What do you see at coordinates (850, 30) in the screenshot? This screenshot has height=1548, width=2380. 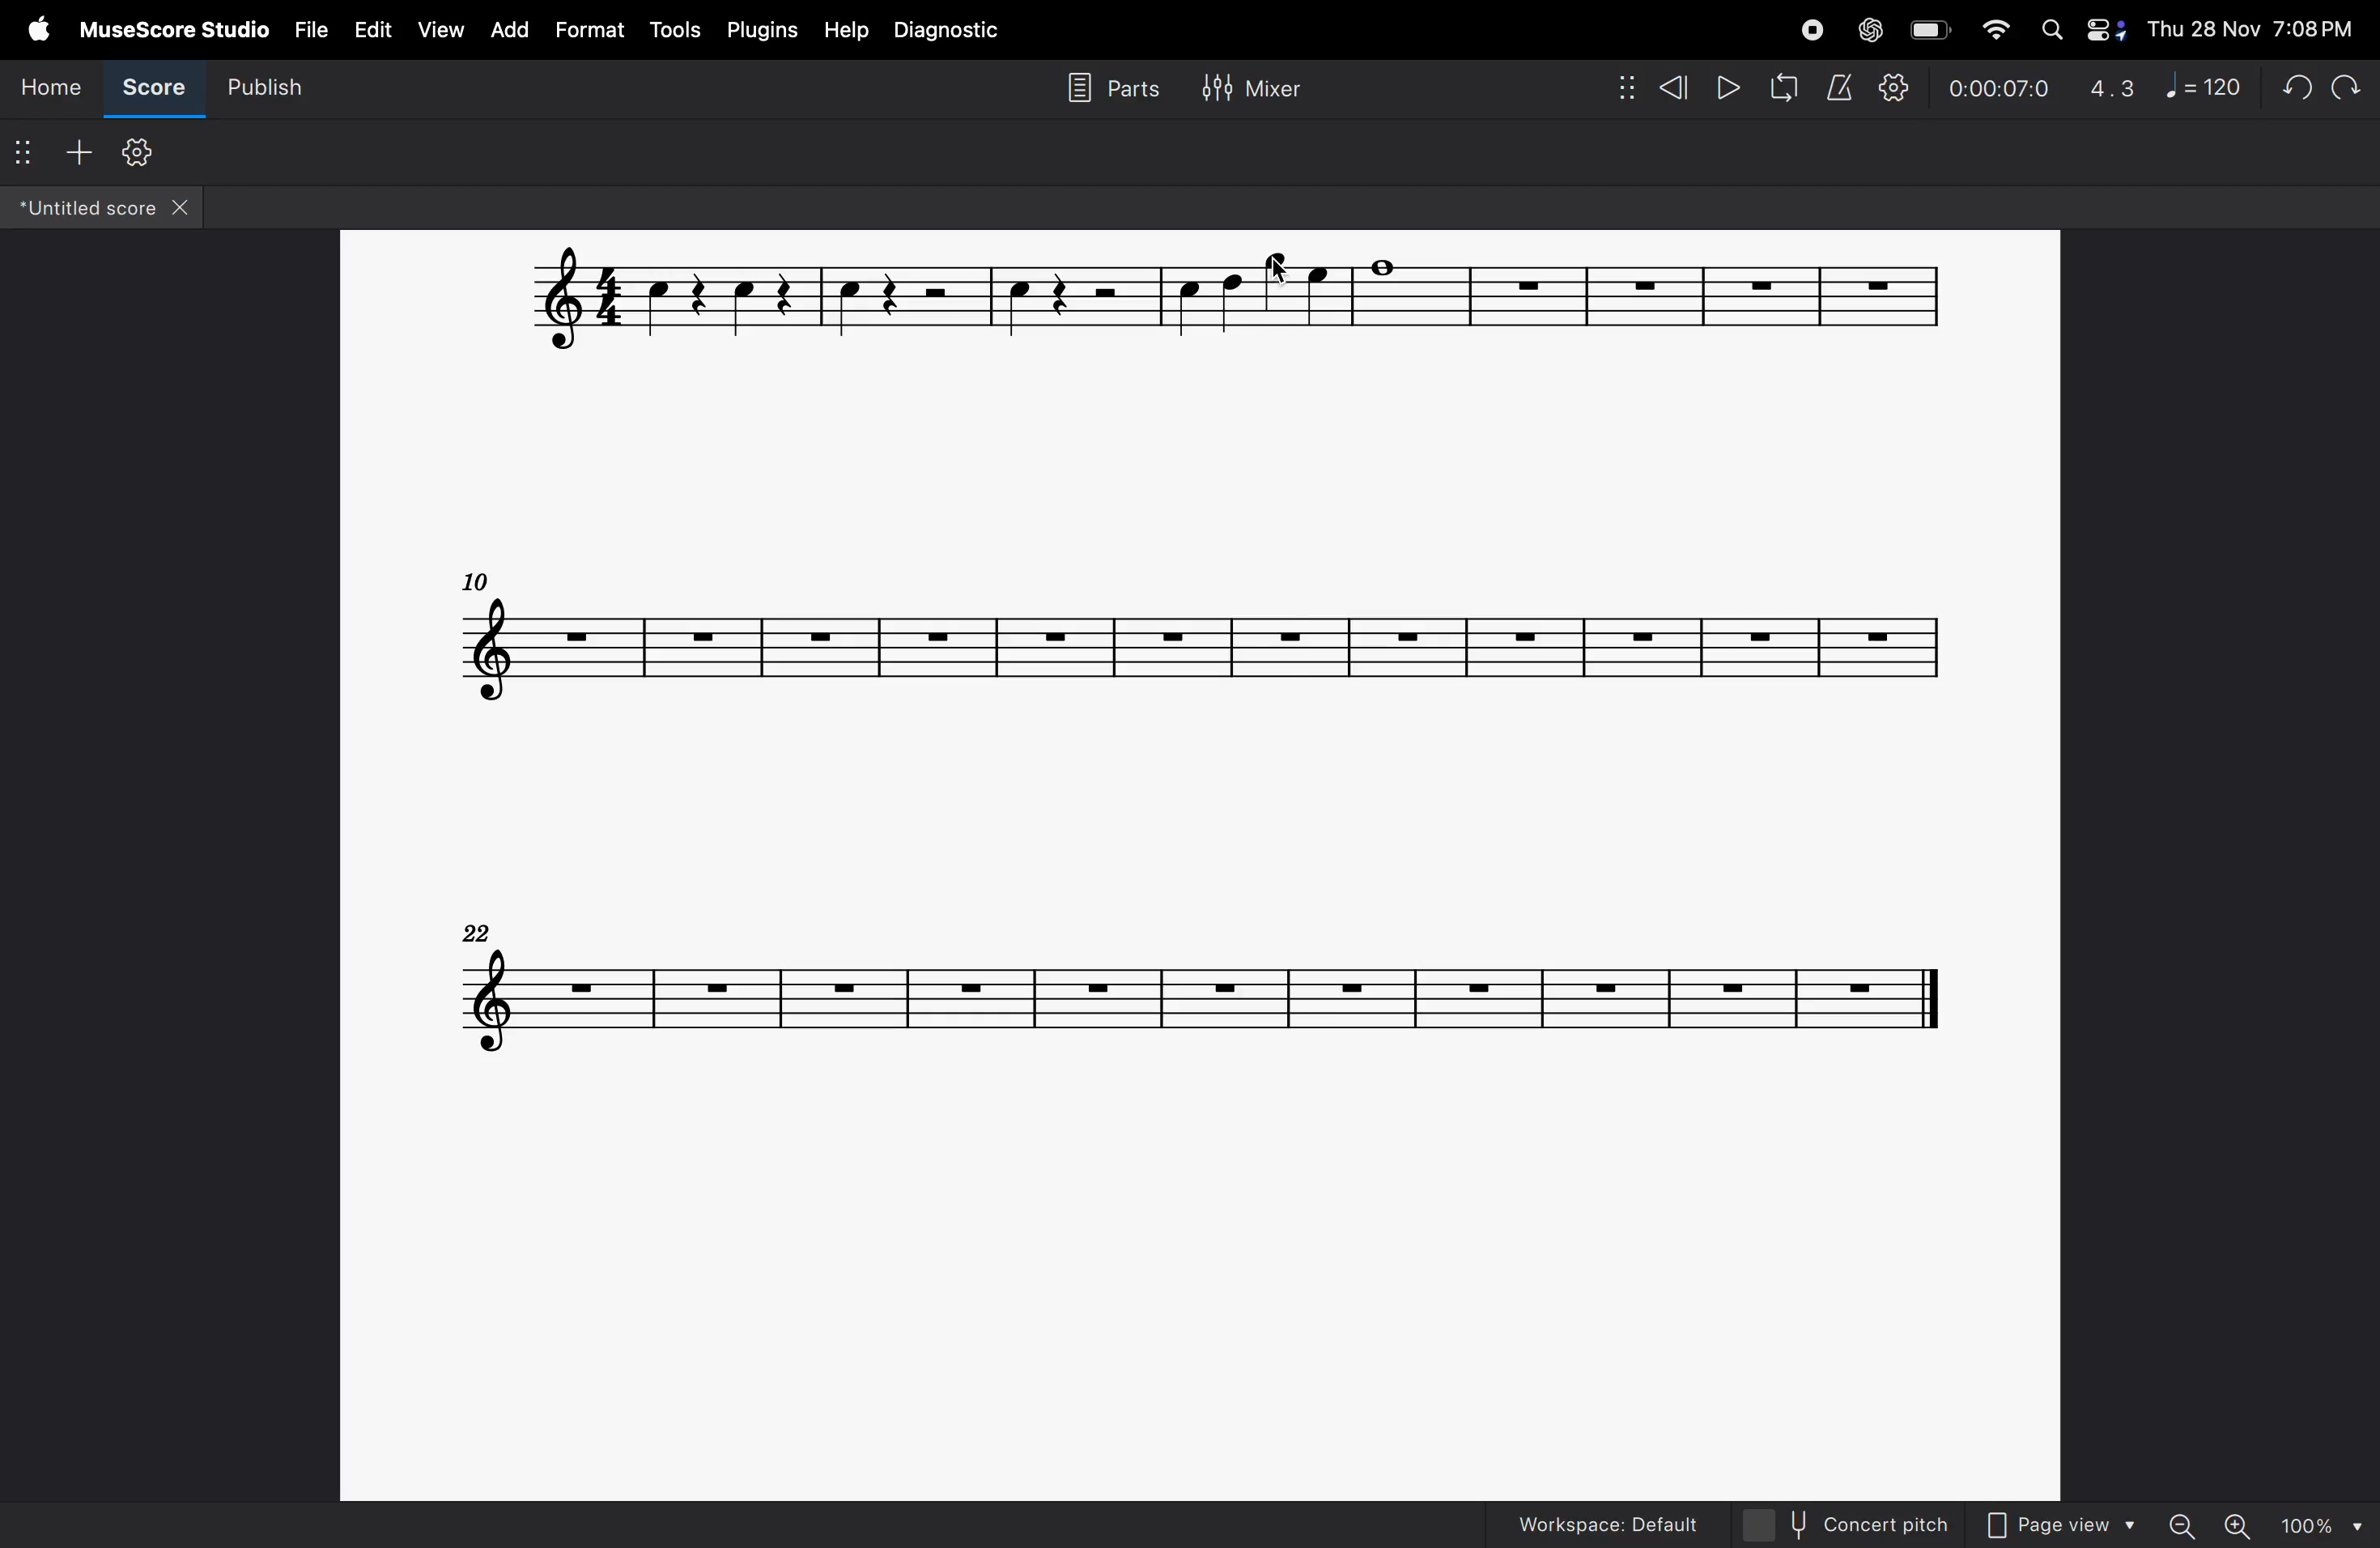 I see `help` at bounding box center [850, 30].